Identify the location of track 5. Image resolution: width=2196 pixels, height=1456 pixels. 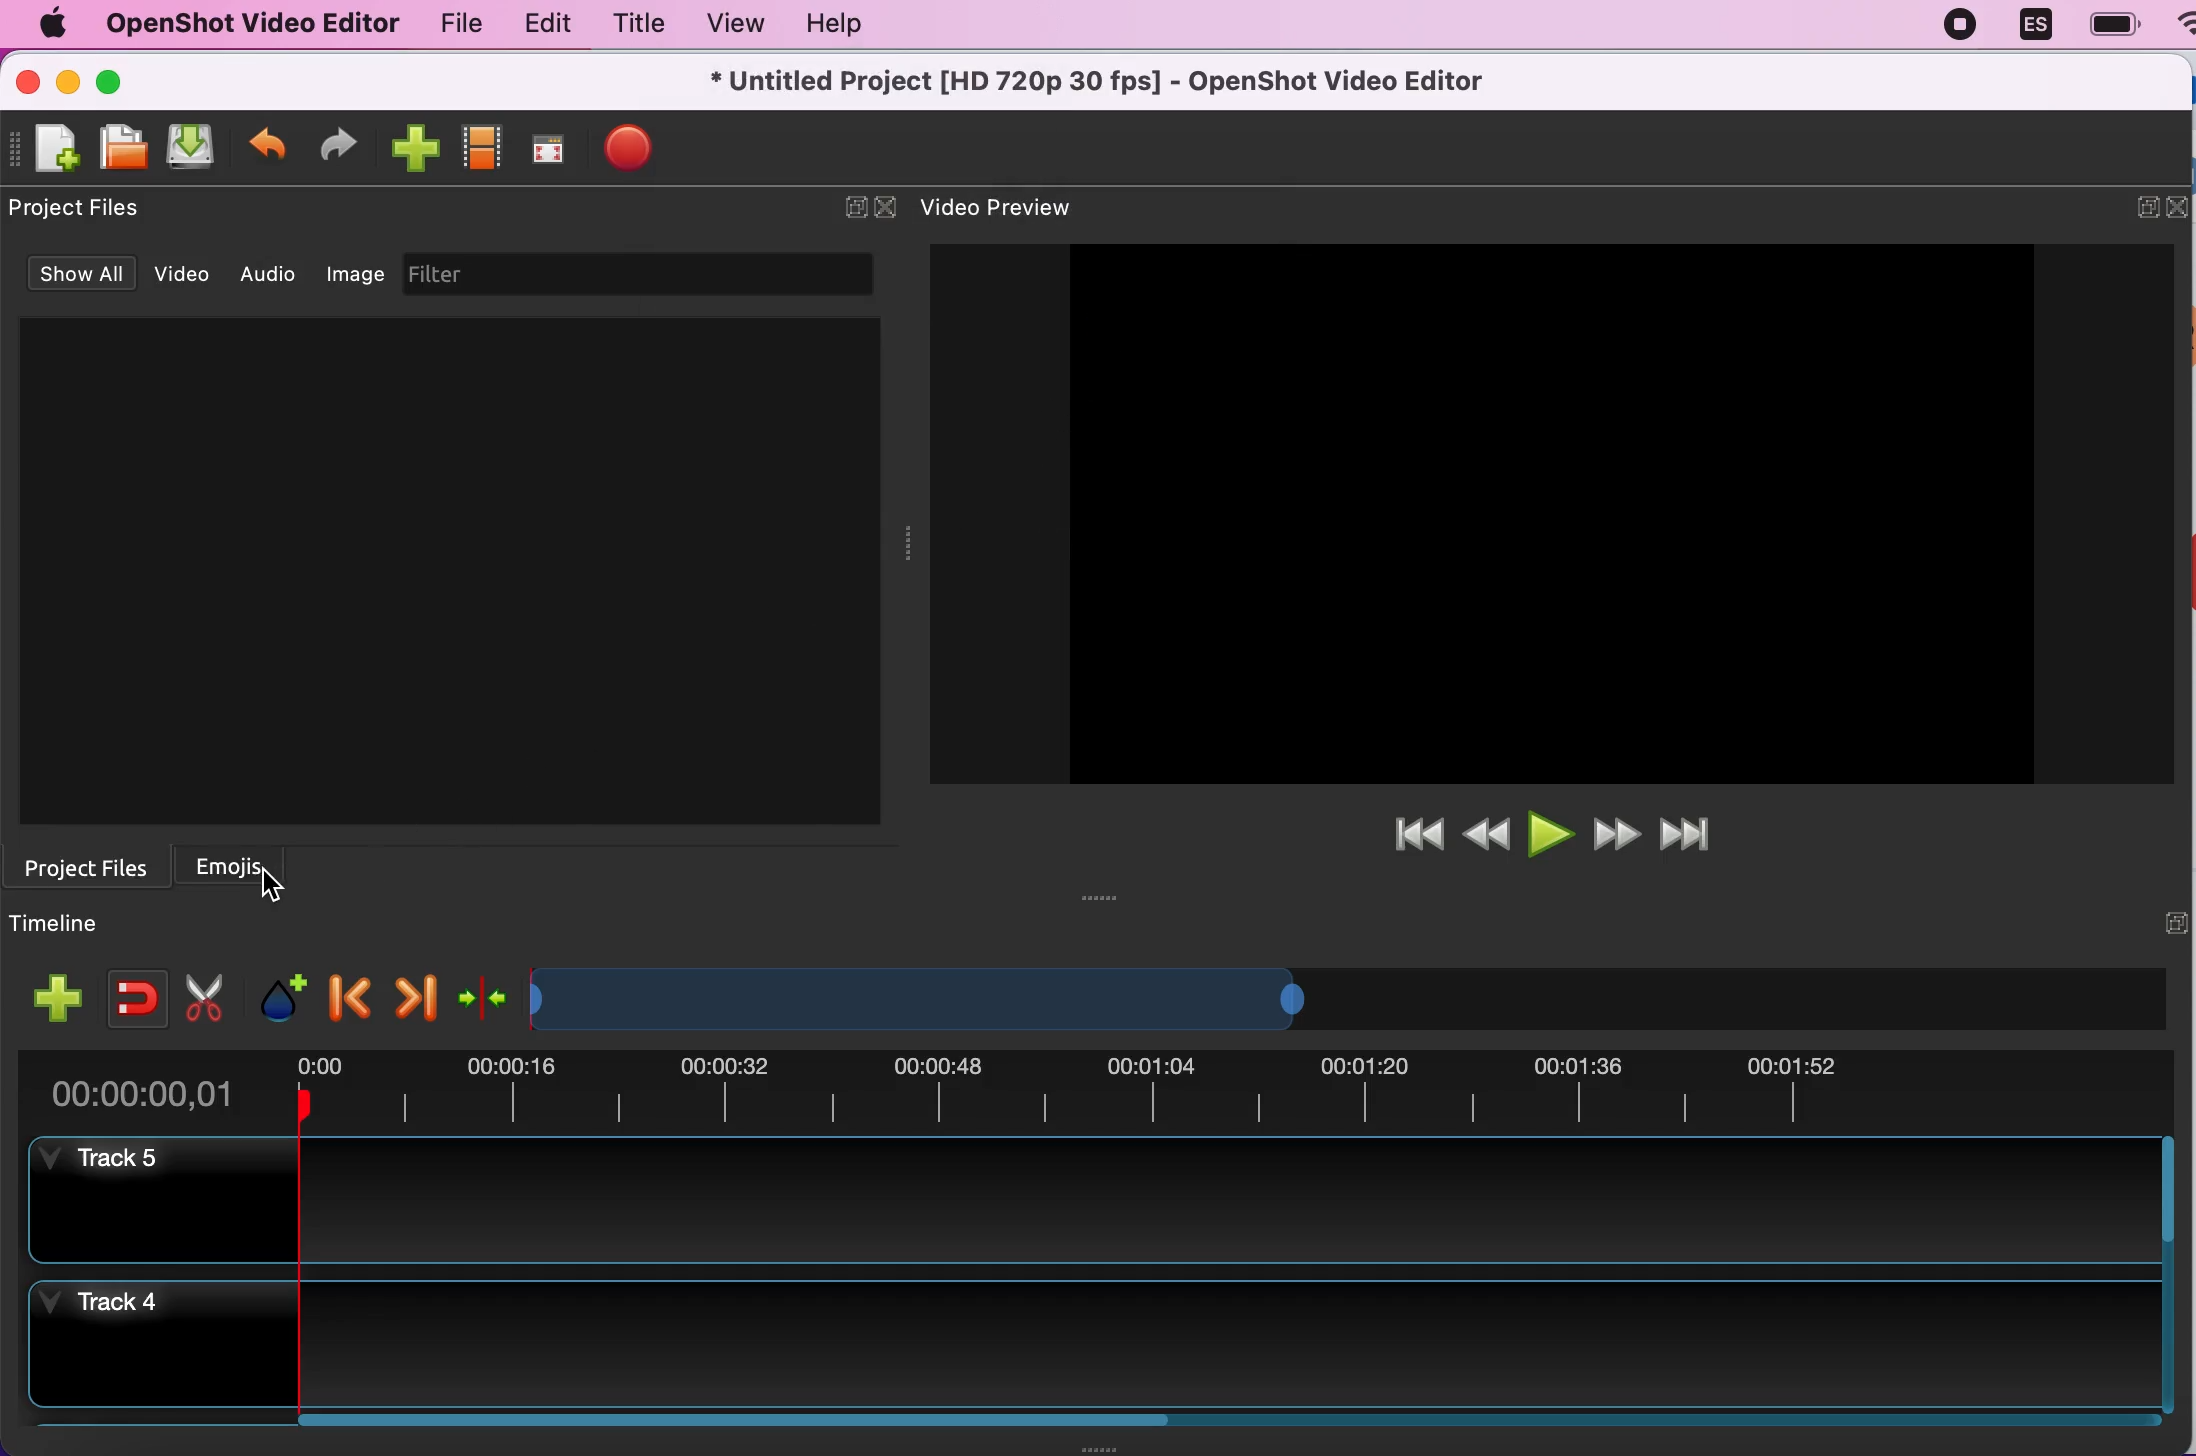
(1090, 1201).